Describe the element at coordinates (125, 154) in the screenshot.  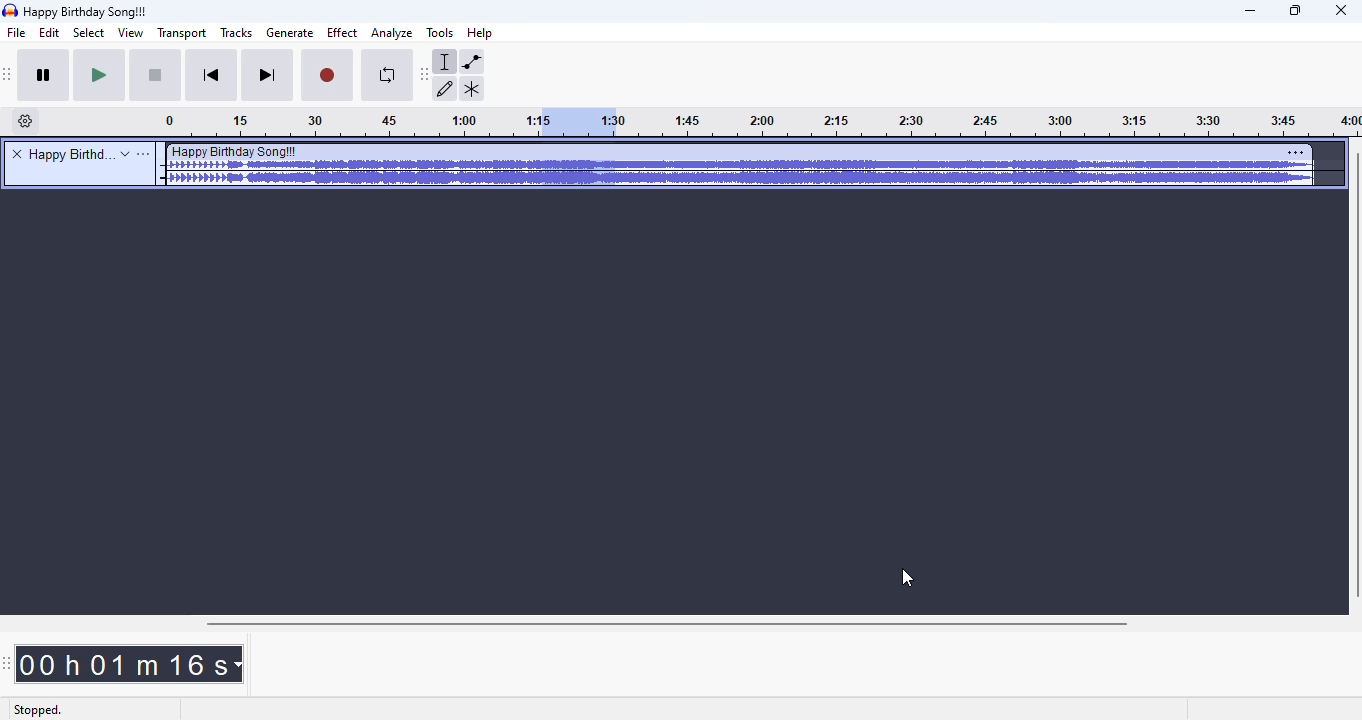
I see `expand` at that location.